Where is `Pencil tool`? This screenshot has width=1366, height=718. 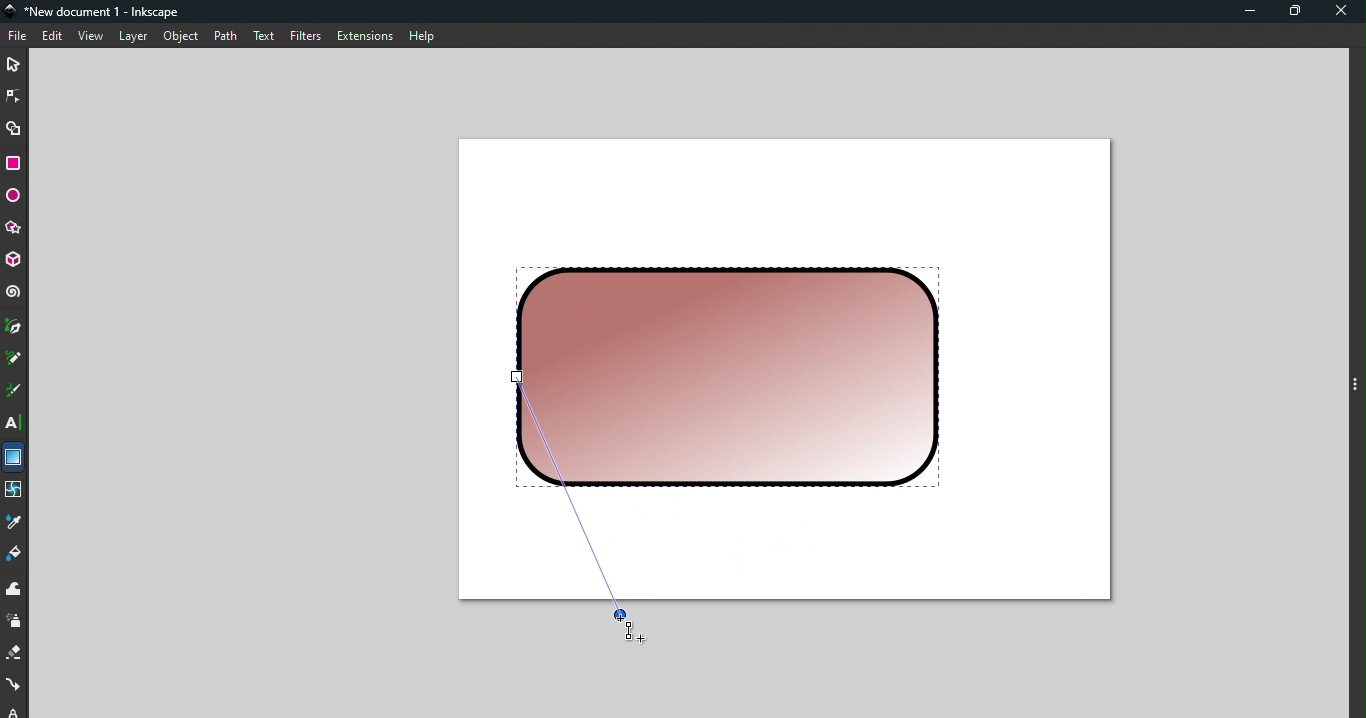 Pencil tool is located at coordinates (14, 360).